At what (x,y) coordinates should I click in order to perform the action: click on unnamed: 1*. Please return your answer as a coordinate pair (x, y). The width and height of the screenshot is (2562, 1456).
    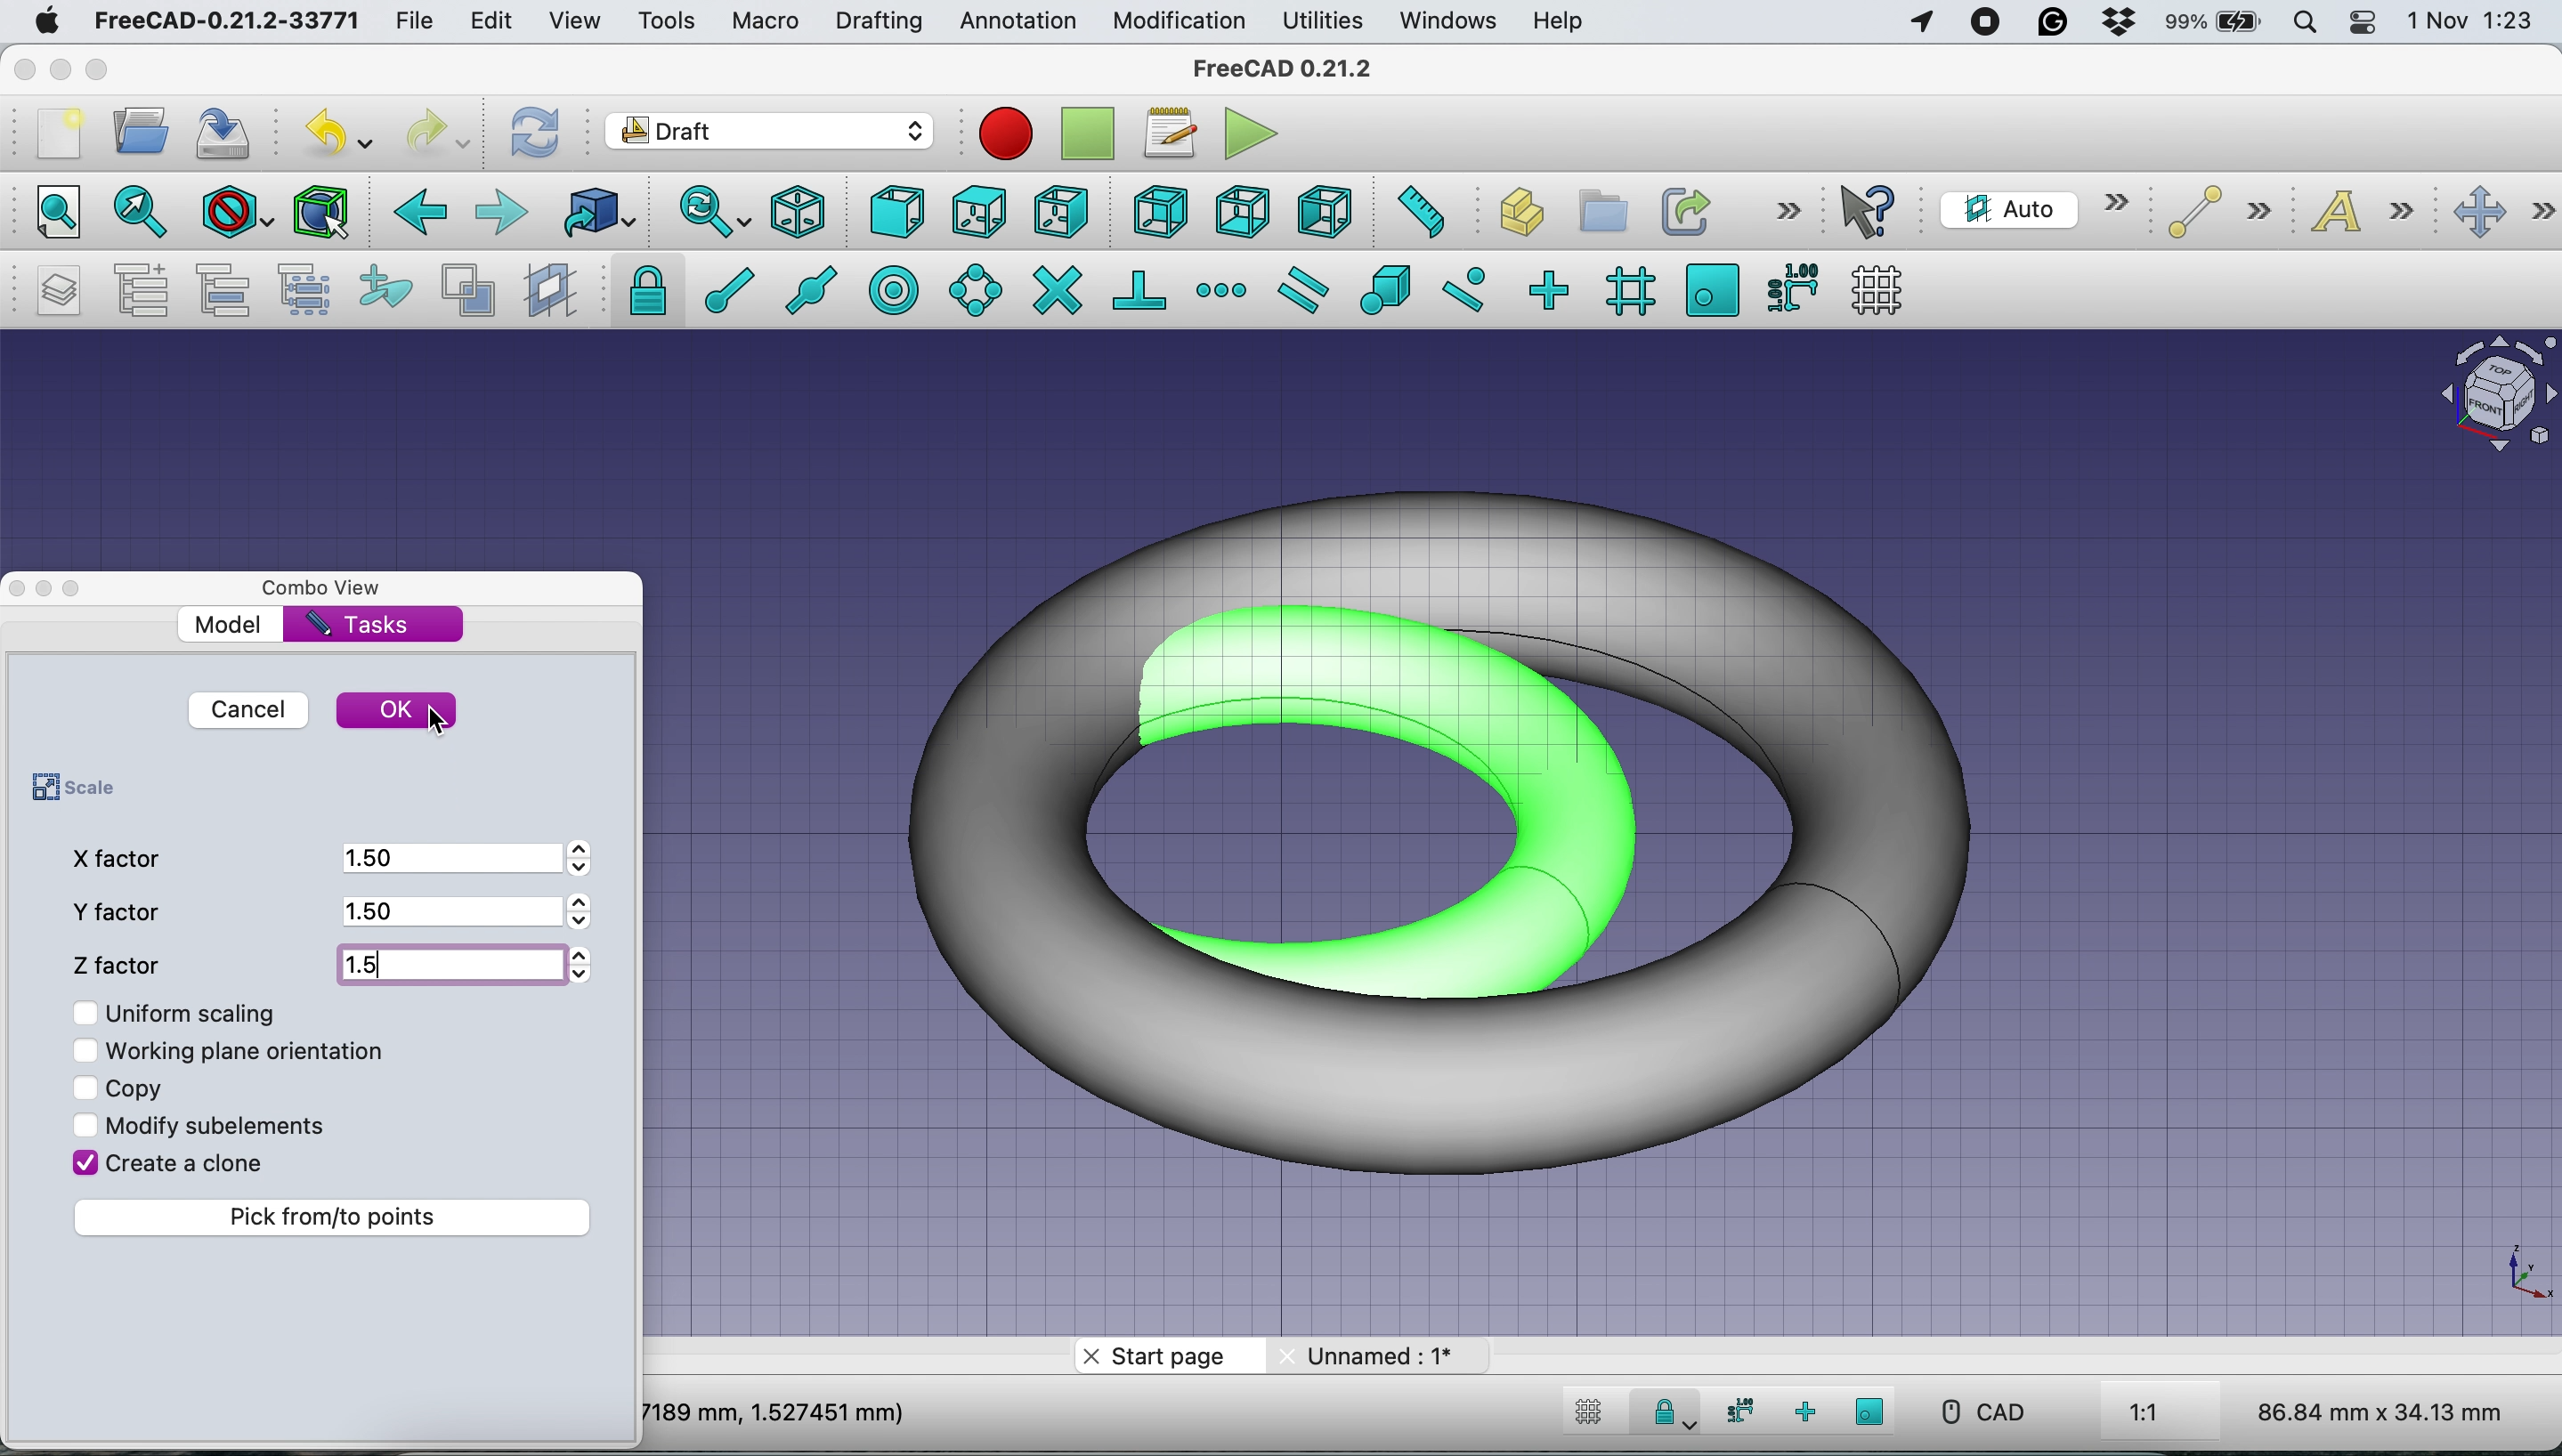
    Looking at the image, I should click on (1381, 1355).